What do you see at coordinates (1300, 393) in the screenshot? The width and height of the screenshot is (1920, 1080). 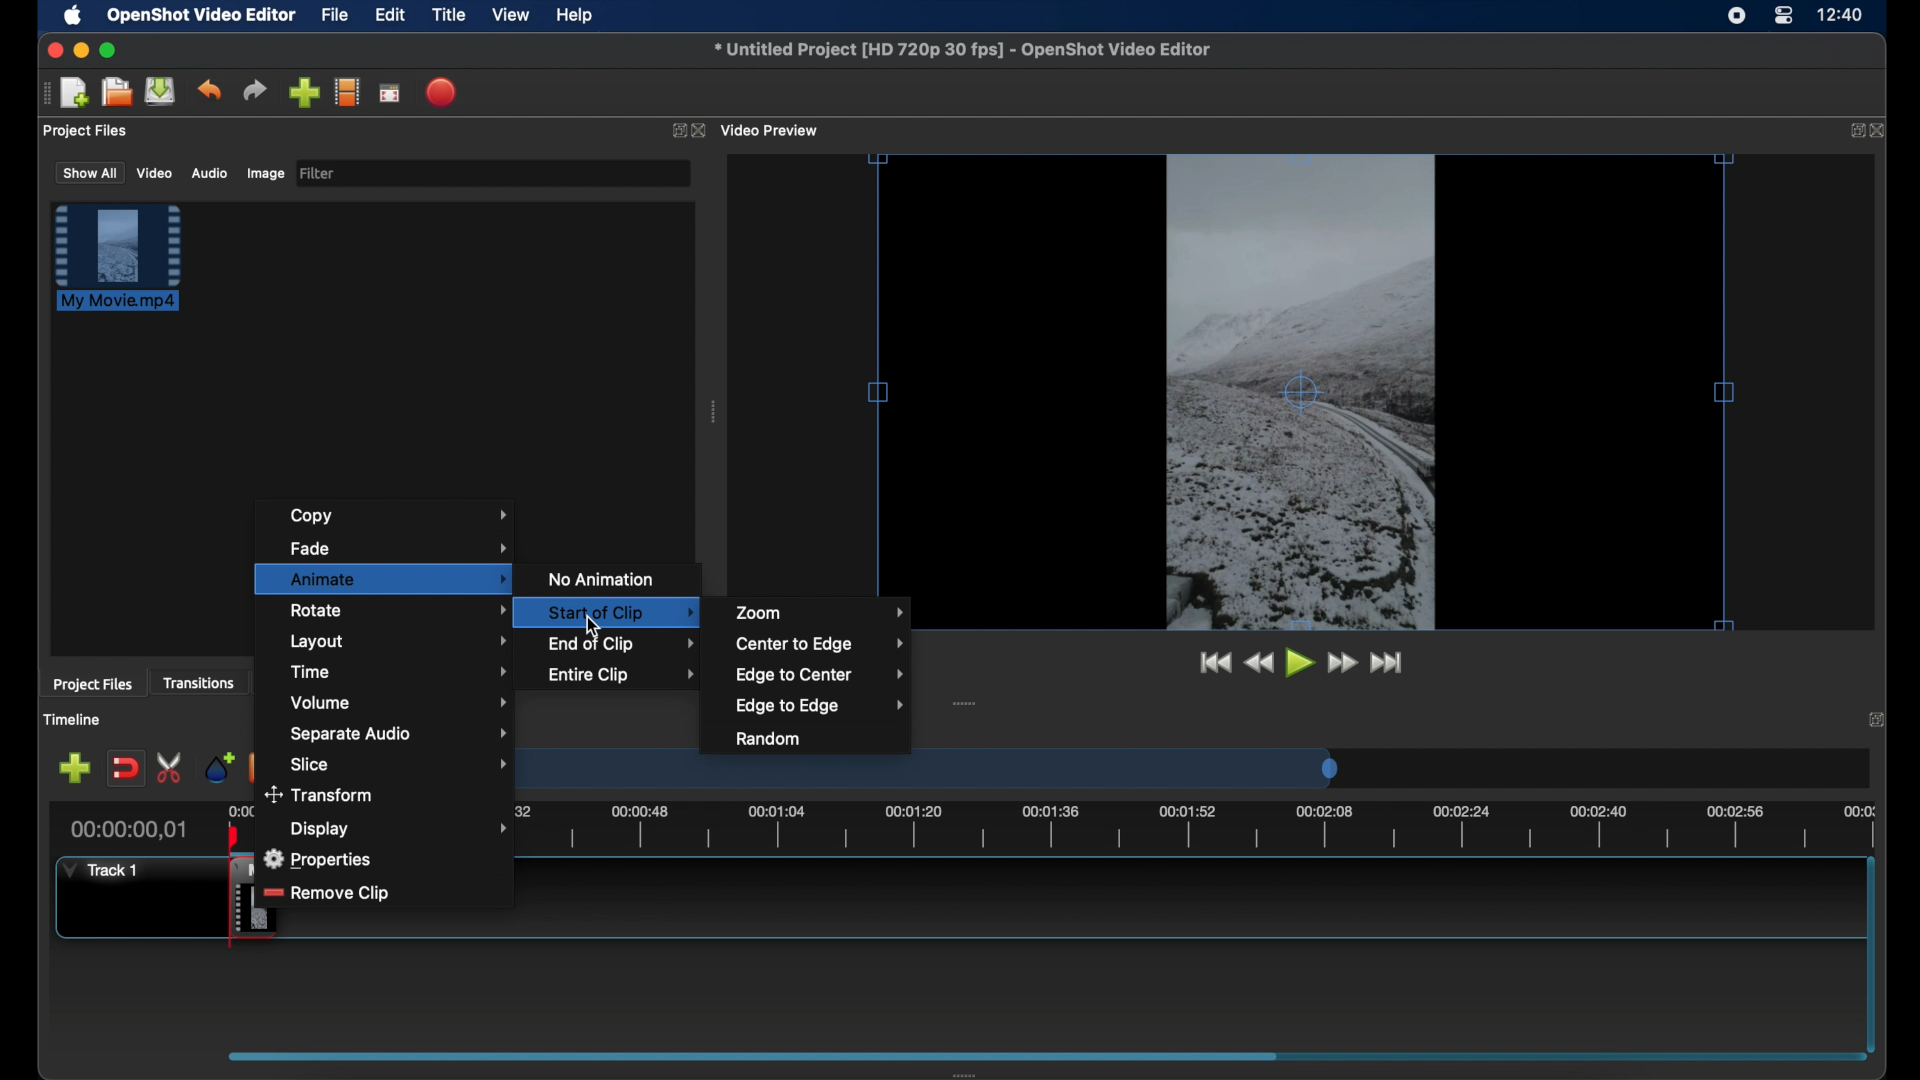 I see `video cursor` at bounding box center [1300, 393].